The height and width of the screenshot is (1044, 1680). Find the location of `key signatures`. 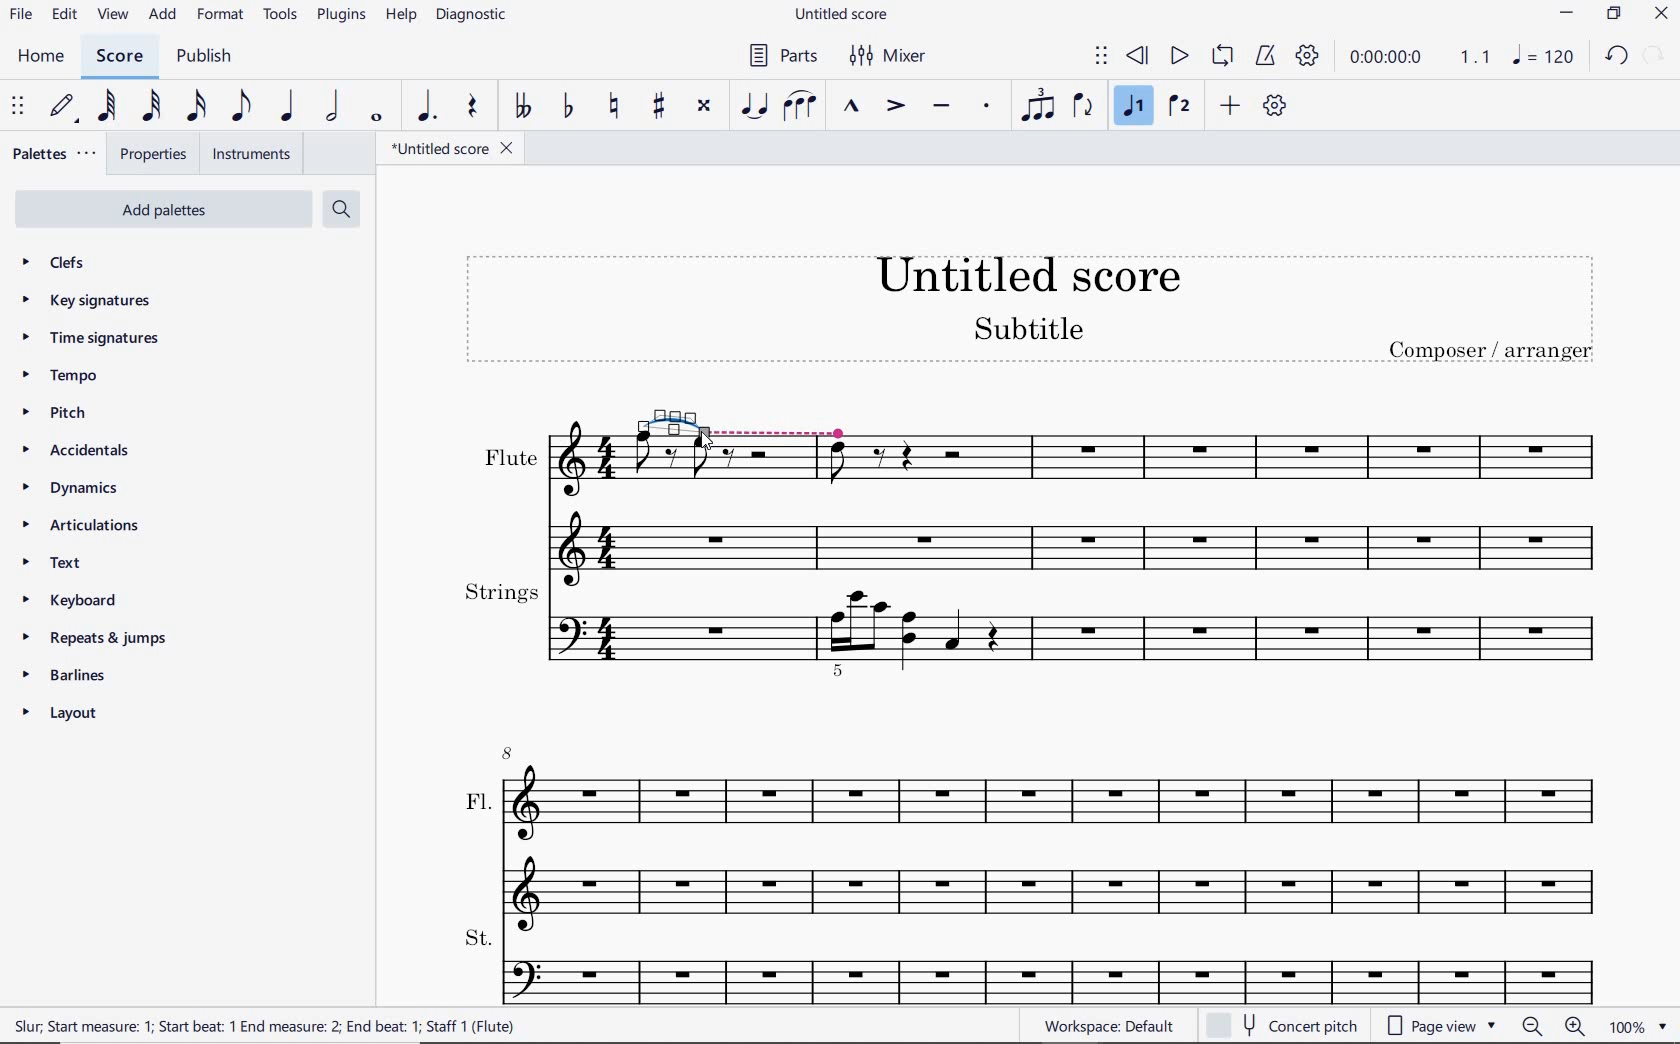

key signatures is located at coordinates (87, 301).